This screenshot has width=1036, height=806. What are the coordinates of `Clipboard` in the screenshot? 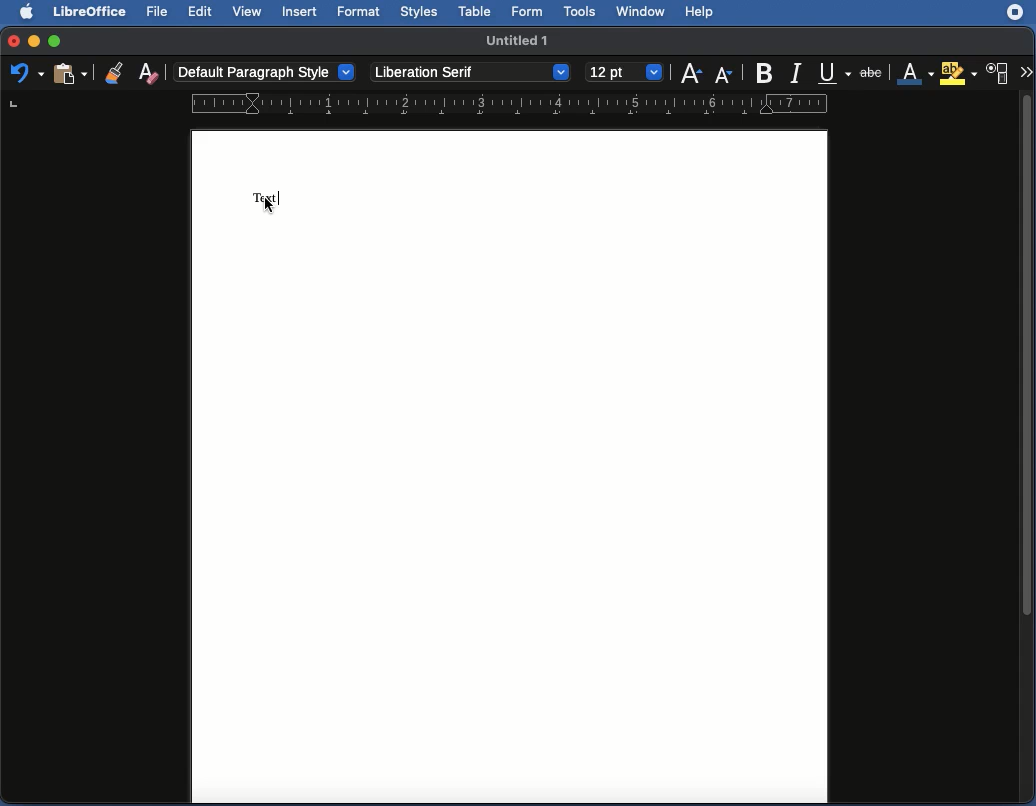 It's located at (68, 75).